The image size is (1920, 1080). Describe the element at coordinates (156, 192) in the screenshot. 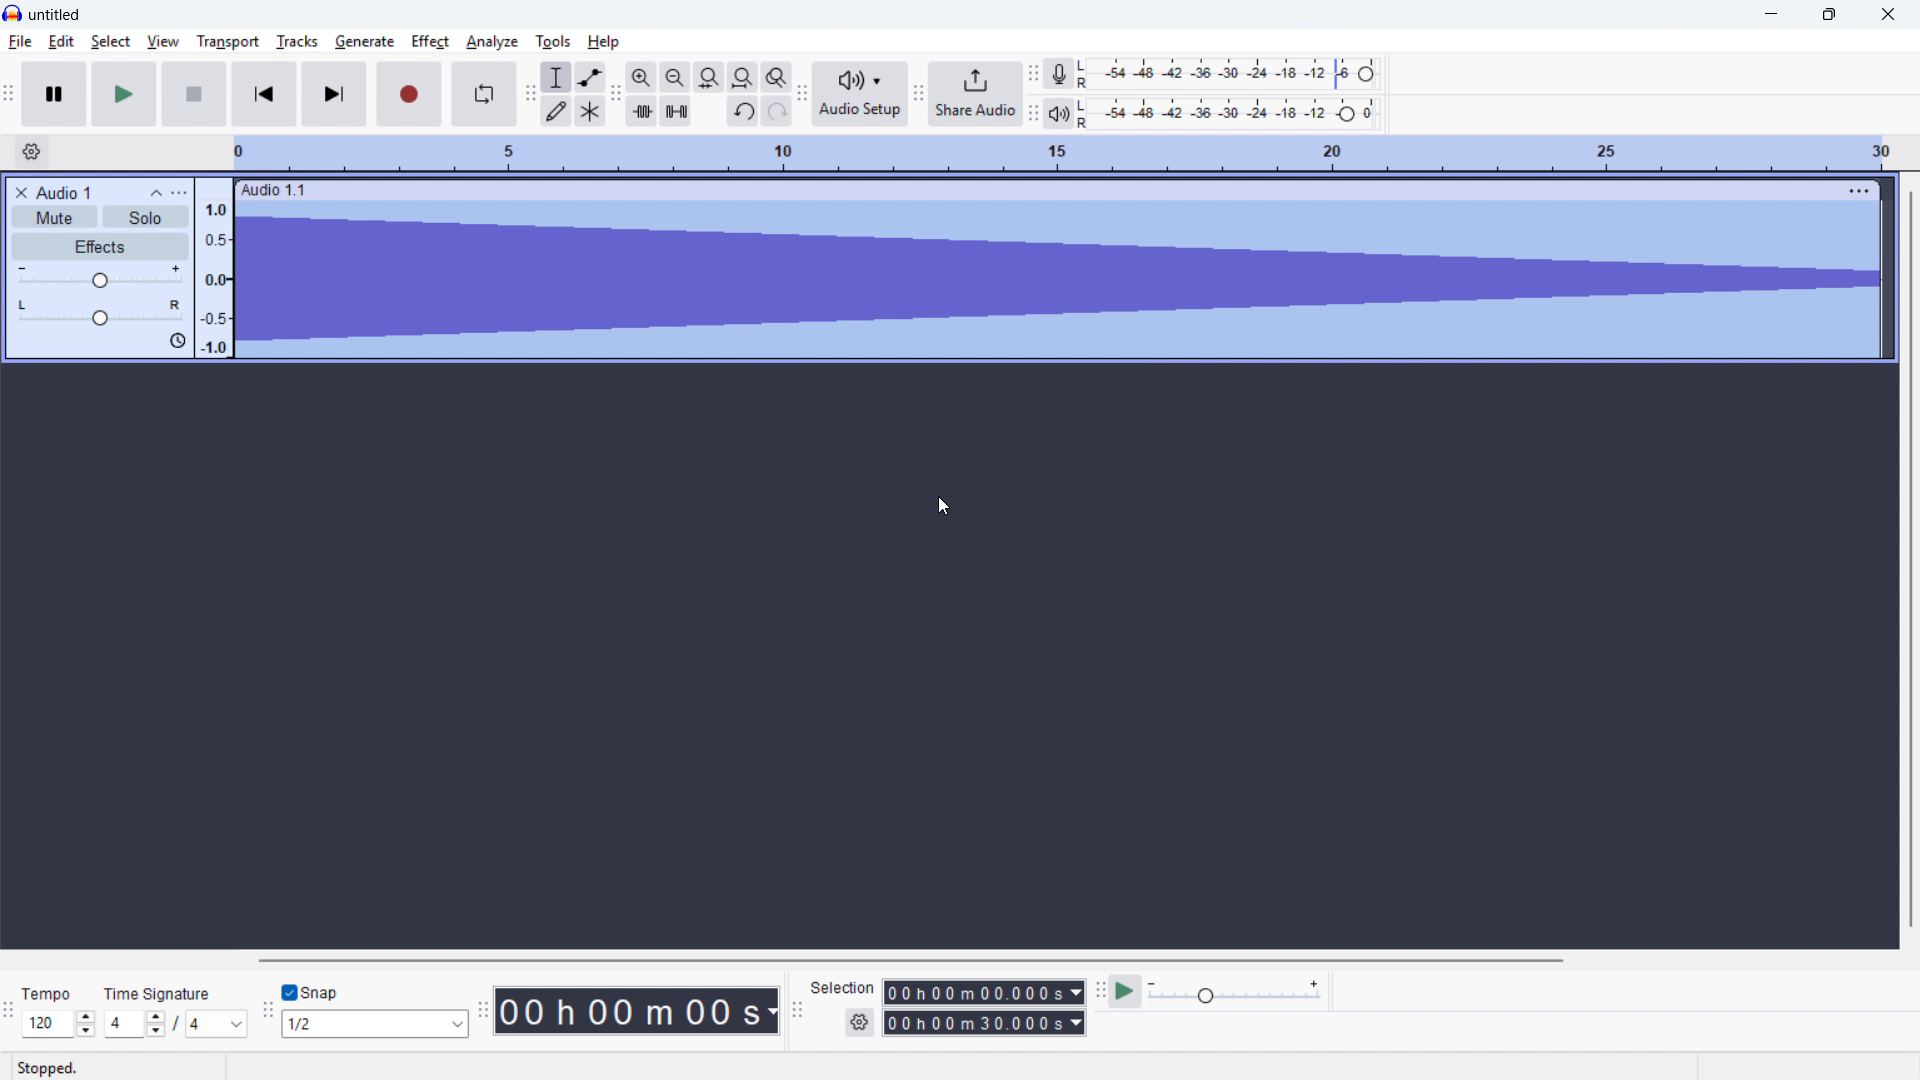

I see `Collapse ` at that location.